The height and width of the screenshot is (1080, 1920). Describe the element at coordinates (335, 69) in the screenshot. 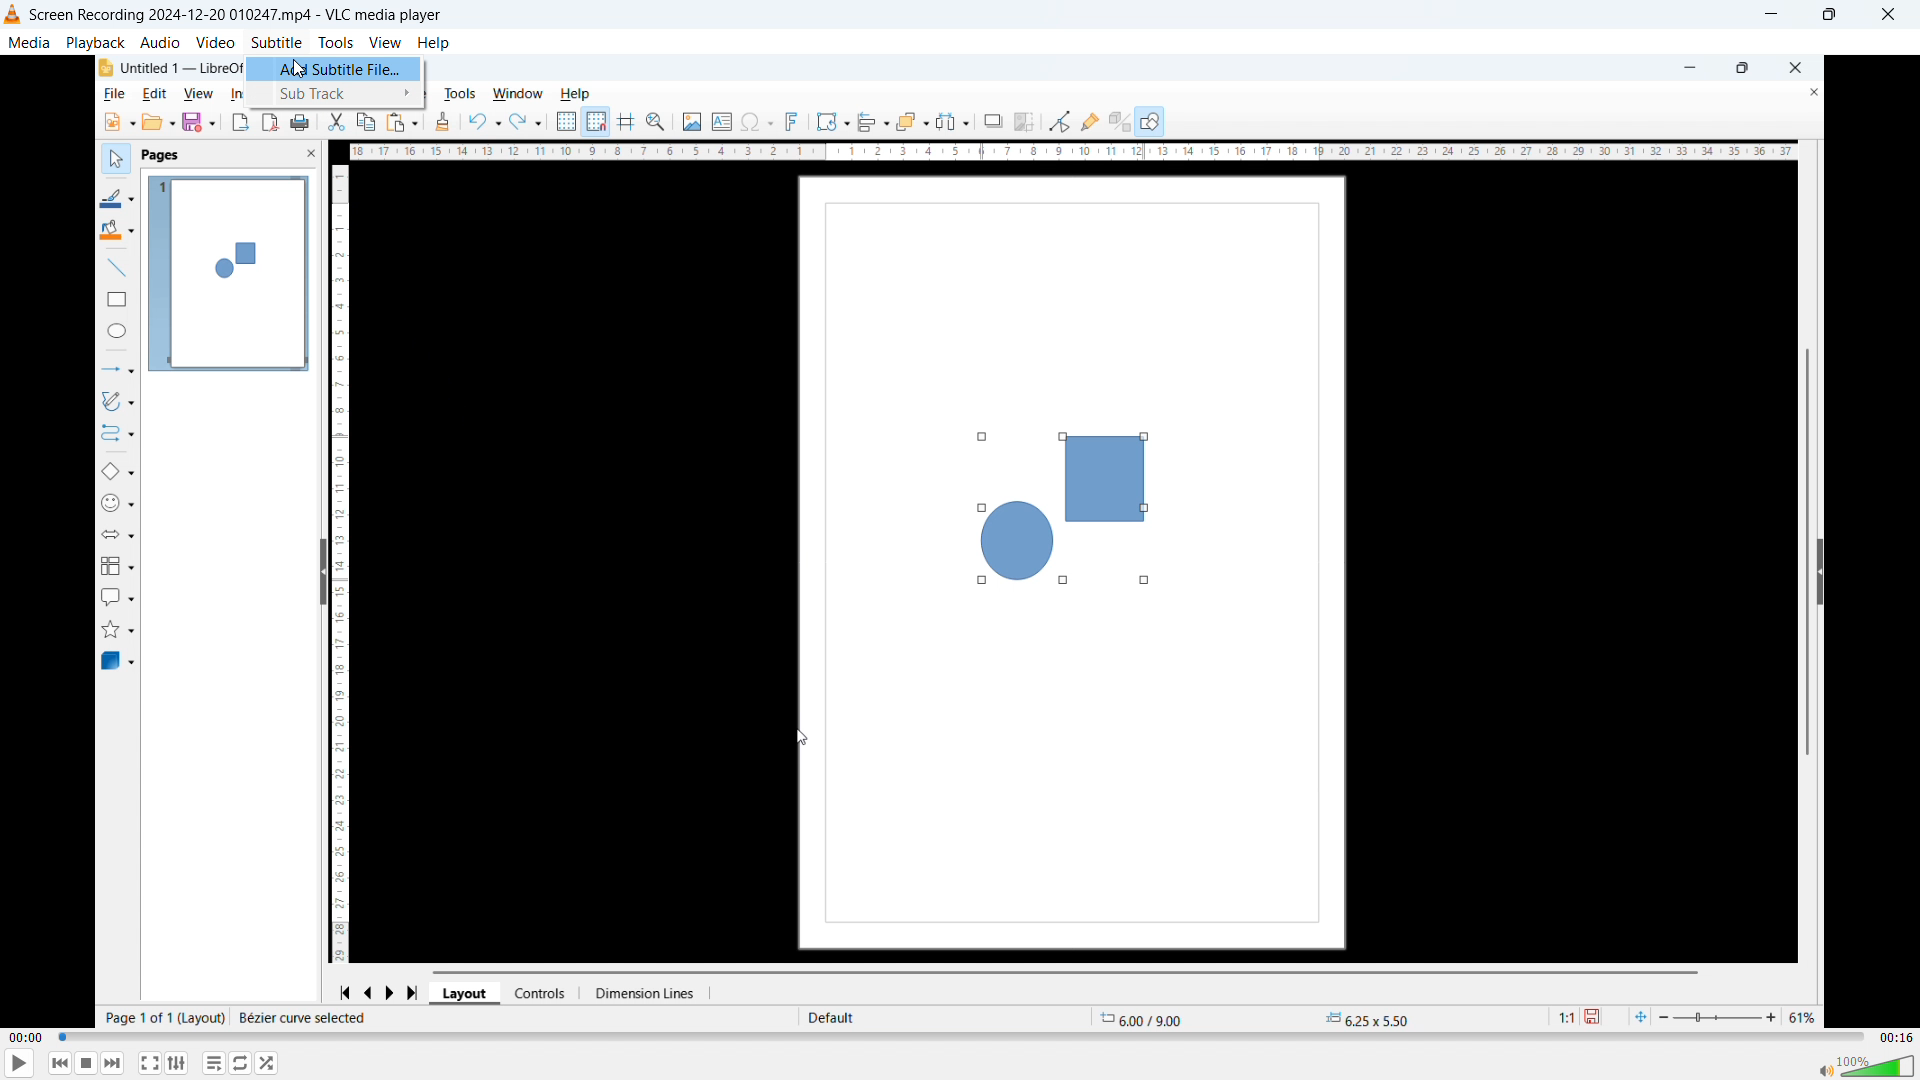

I see `Add subtitle file ` at that location.